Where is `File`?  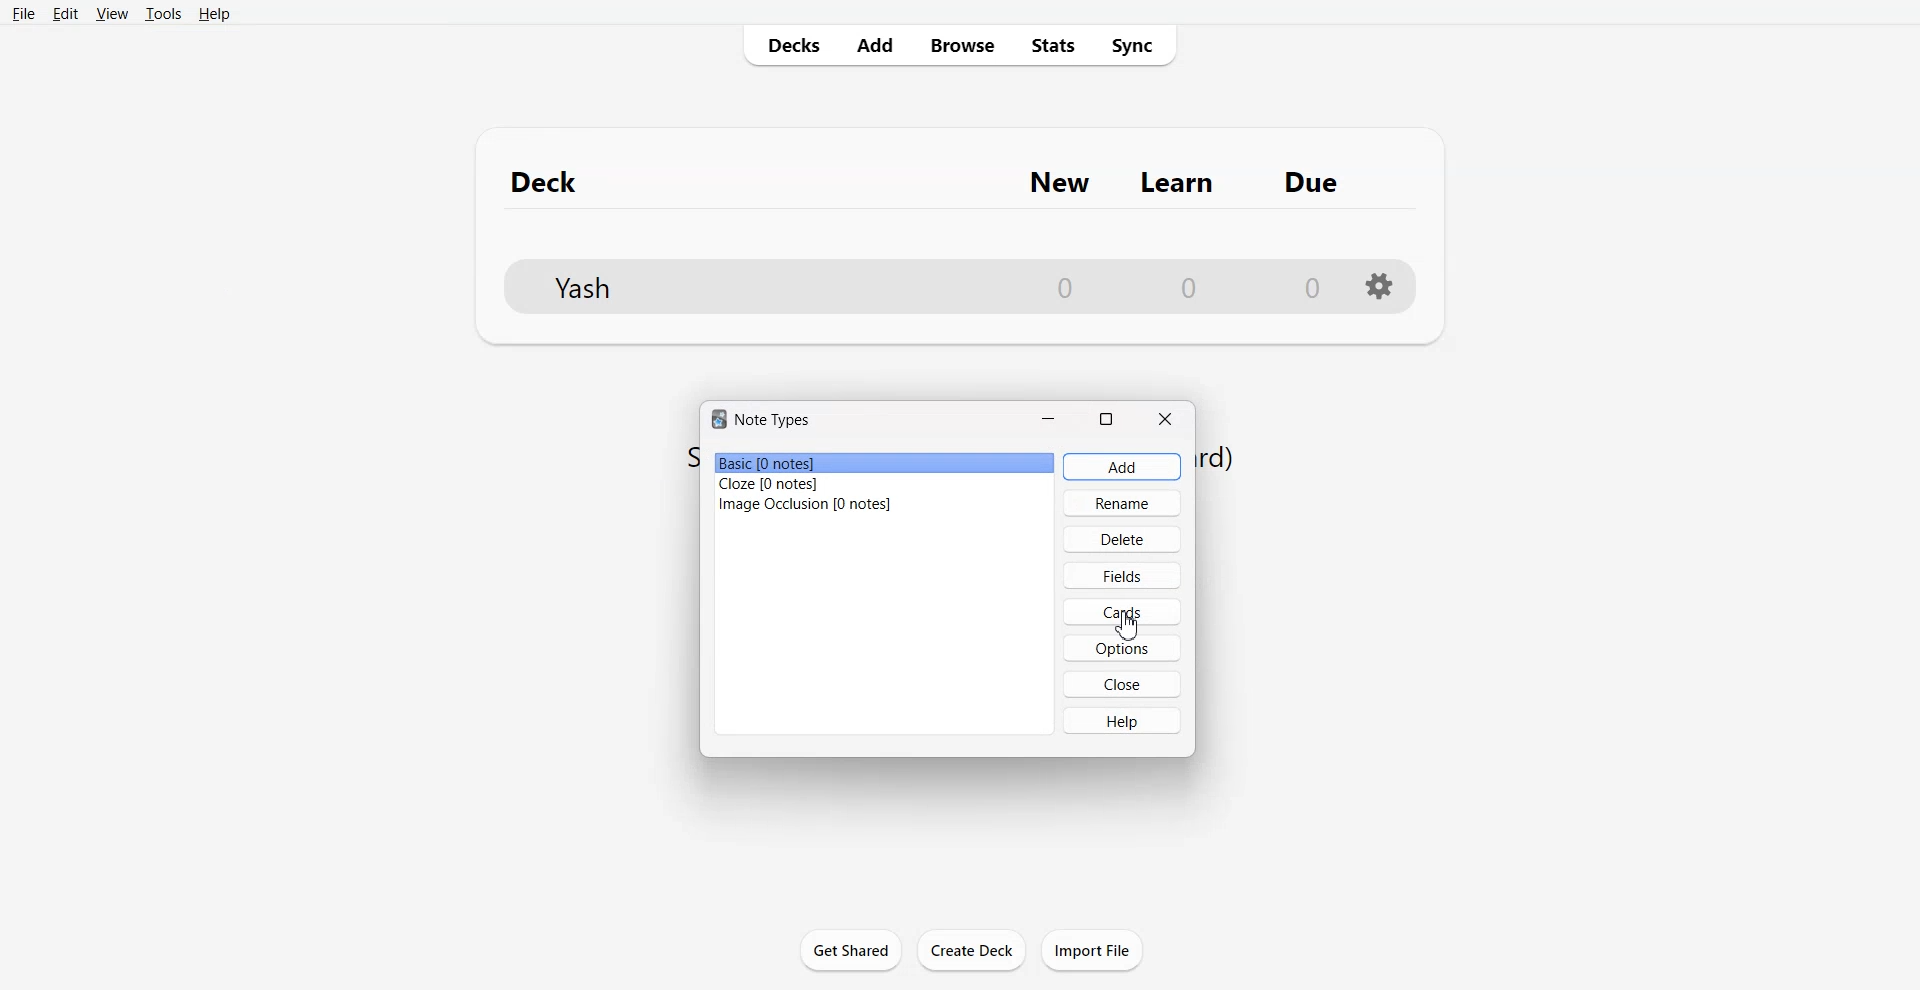
File is located at coordinates (23, 13).